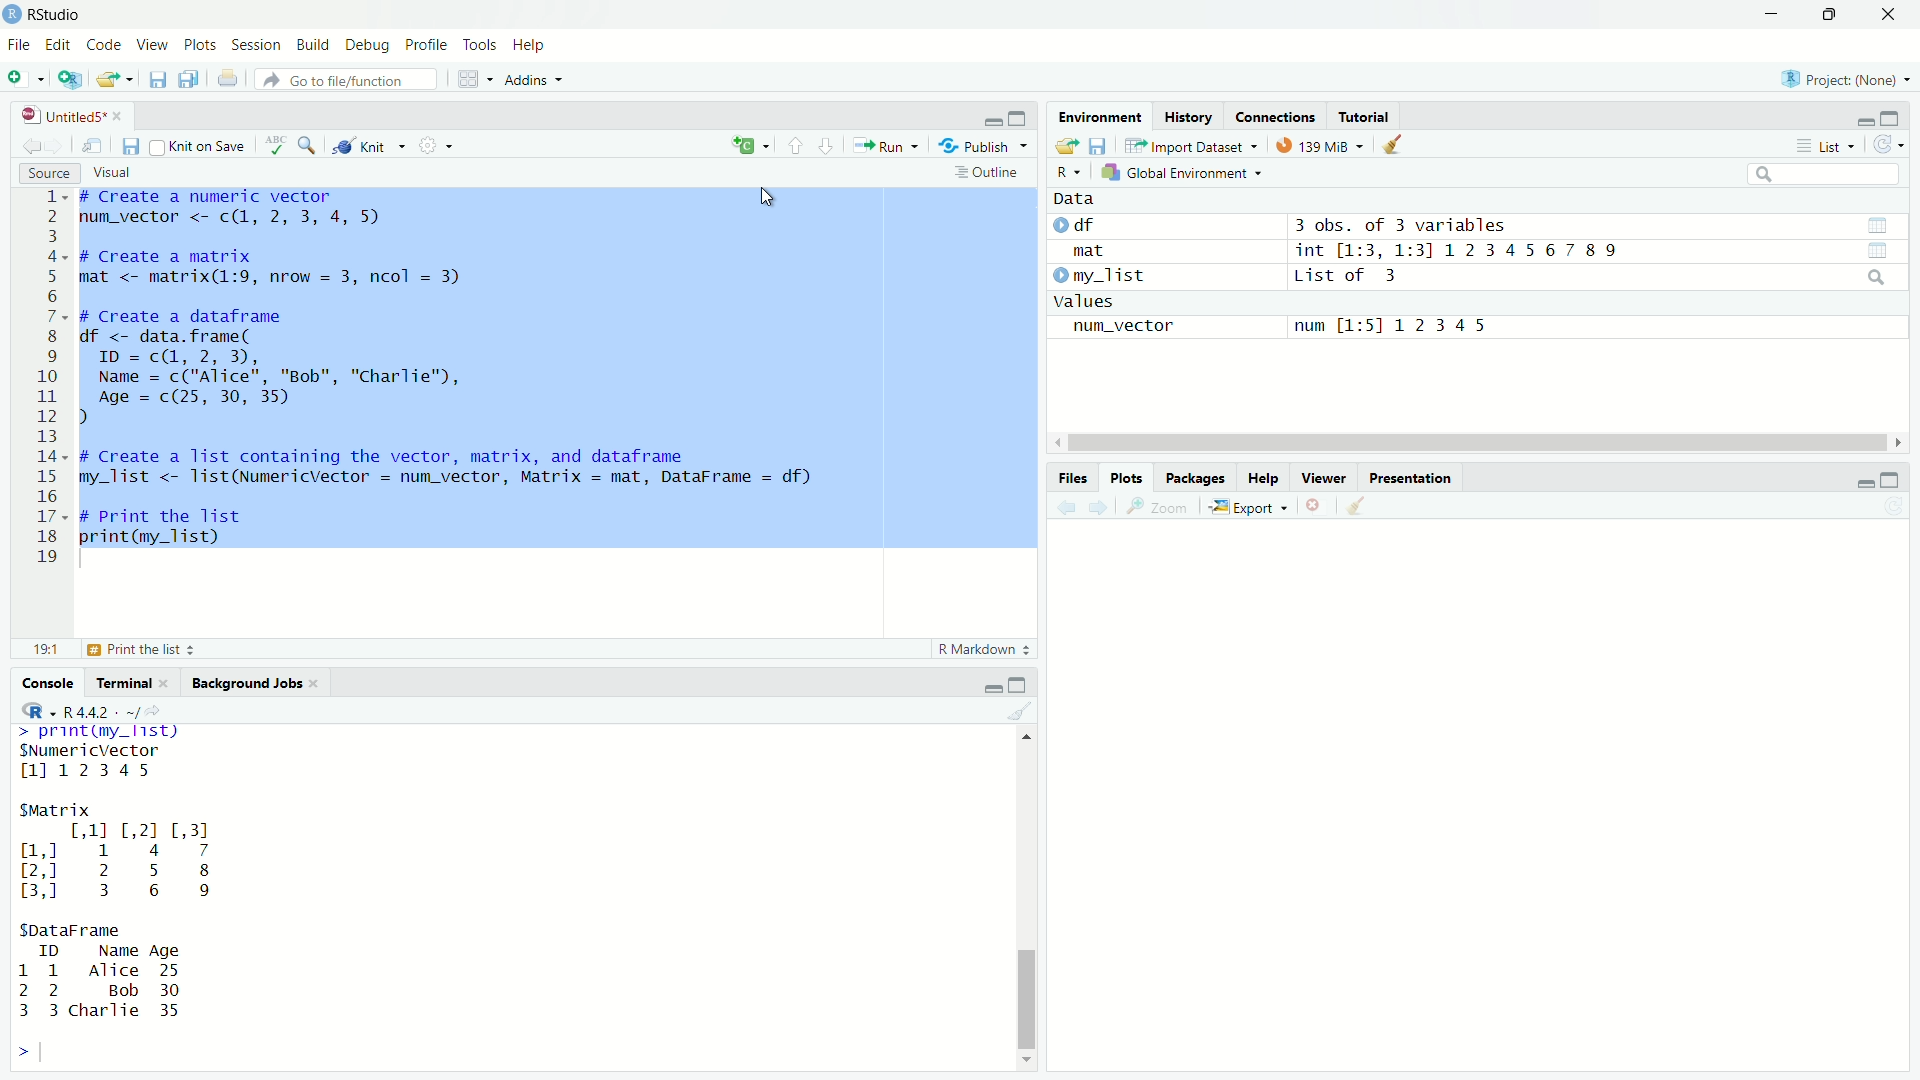 The height and width of the screenshot is (1080, 1920). What do you see at coordinates (70, 116) in the screenshot?
I see `) | Untitled5*` at bounding box center [70, 116].